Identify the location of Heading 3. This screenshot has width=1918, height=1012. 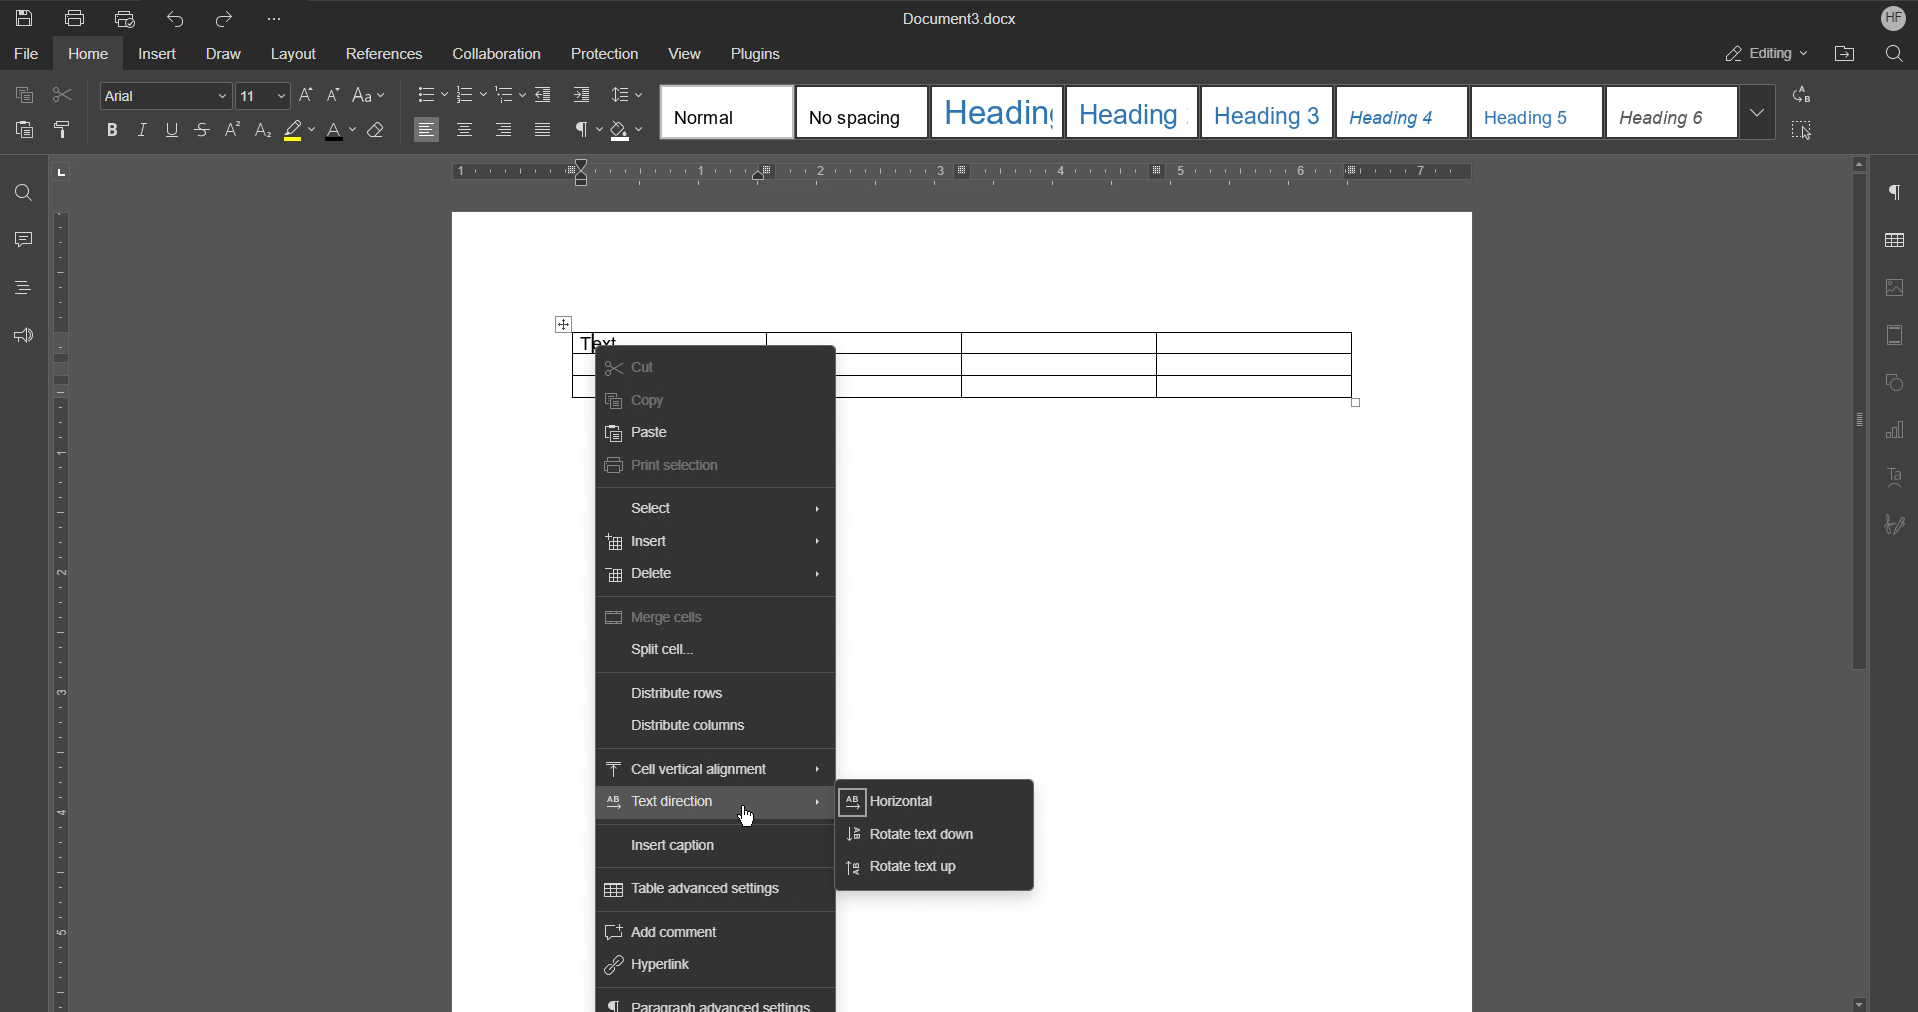
(1267, 111).